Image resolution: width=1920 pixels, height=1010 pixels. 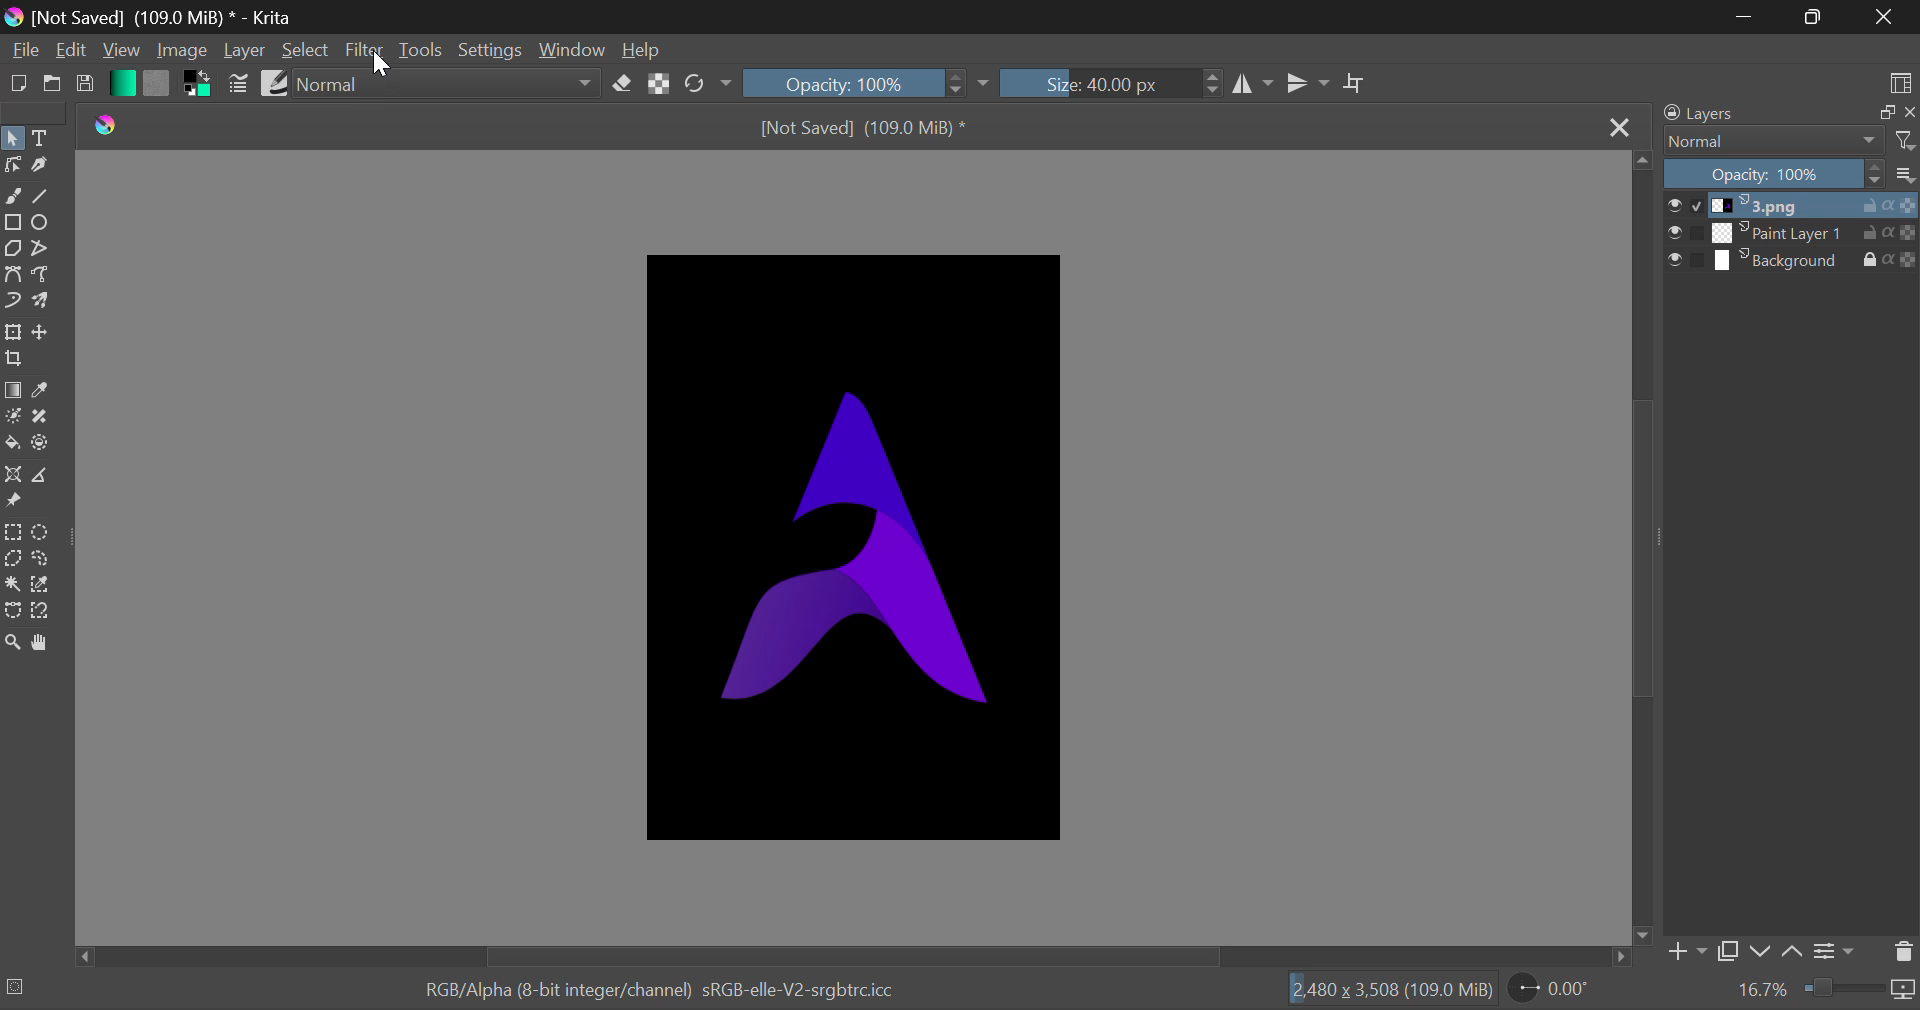 I want to click on Cursor Position, so click(x=379, y=61).